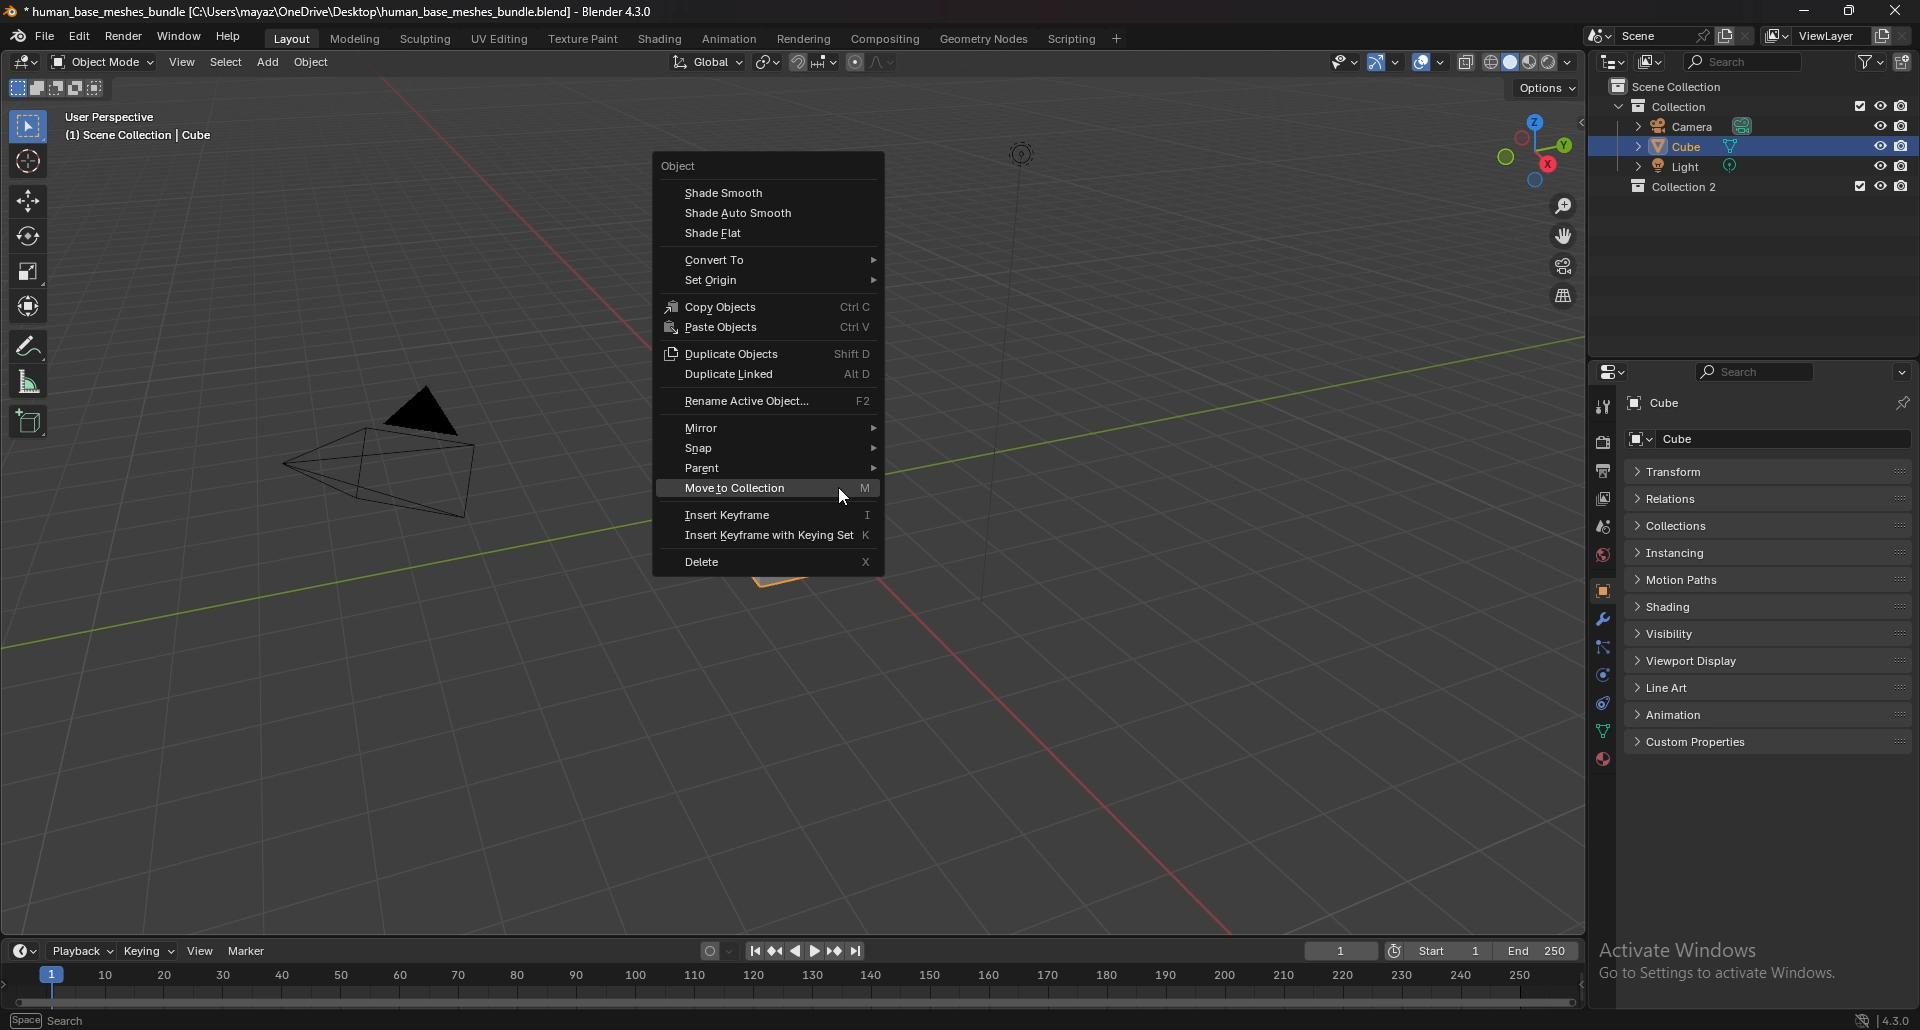 Image resolution: width=1920 pixels, height=1030 pixels. I want to click on options, so click(1547, 86).